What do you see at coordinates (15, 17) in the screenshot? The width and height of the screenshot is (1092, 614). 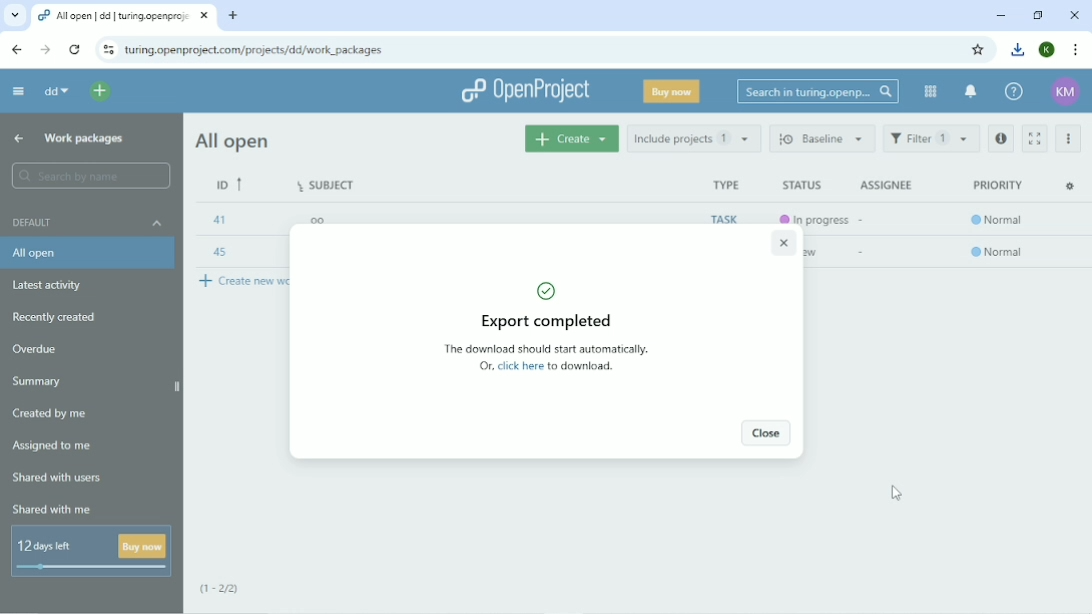 I see `Search tabs` at bounding box center [15, 17].